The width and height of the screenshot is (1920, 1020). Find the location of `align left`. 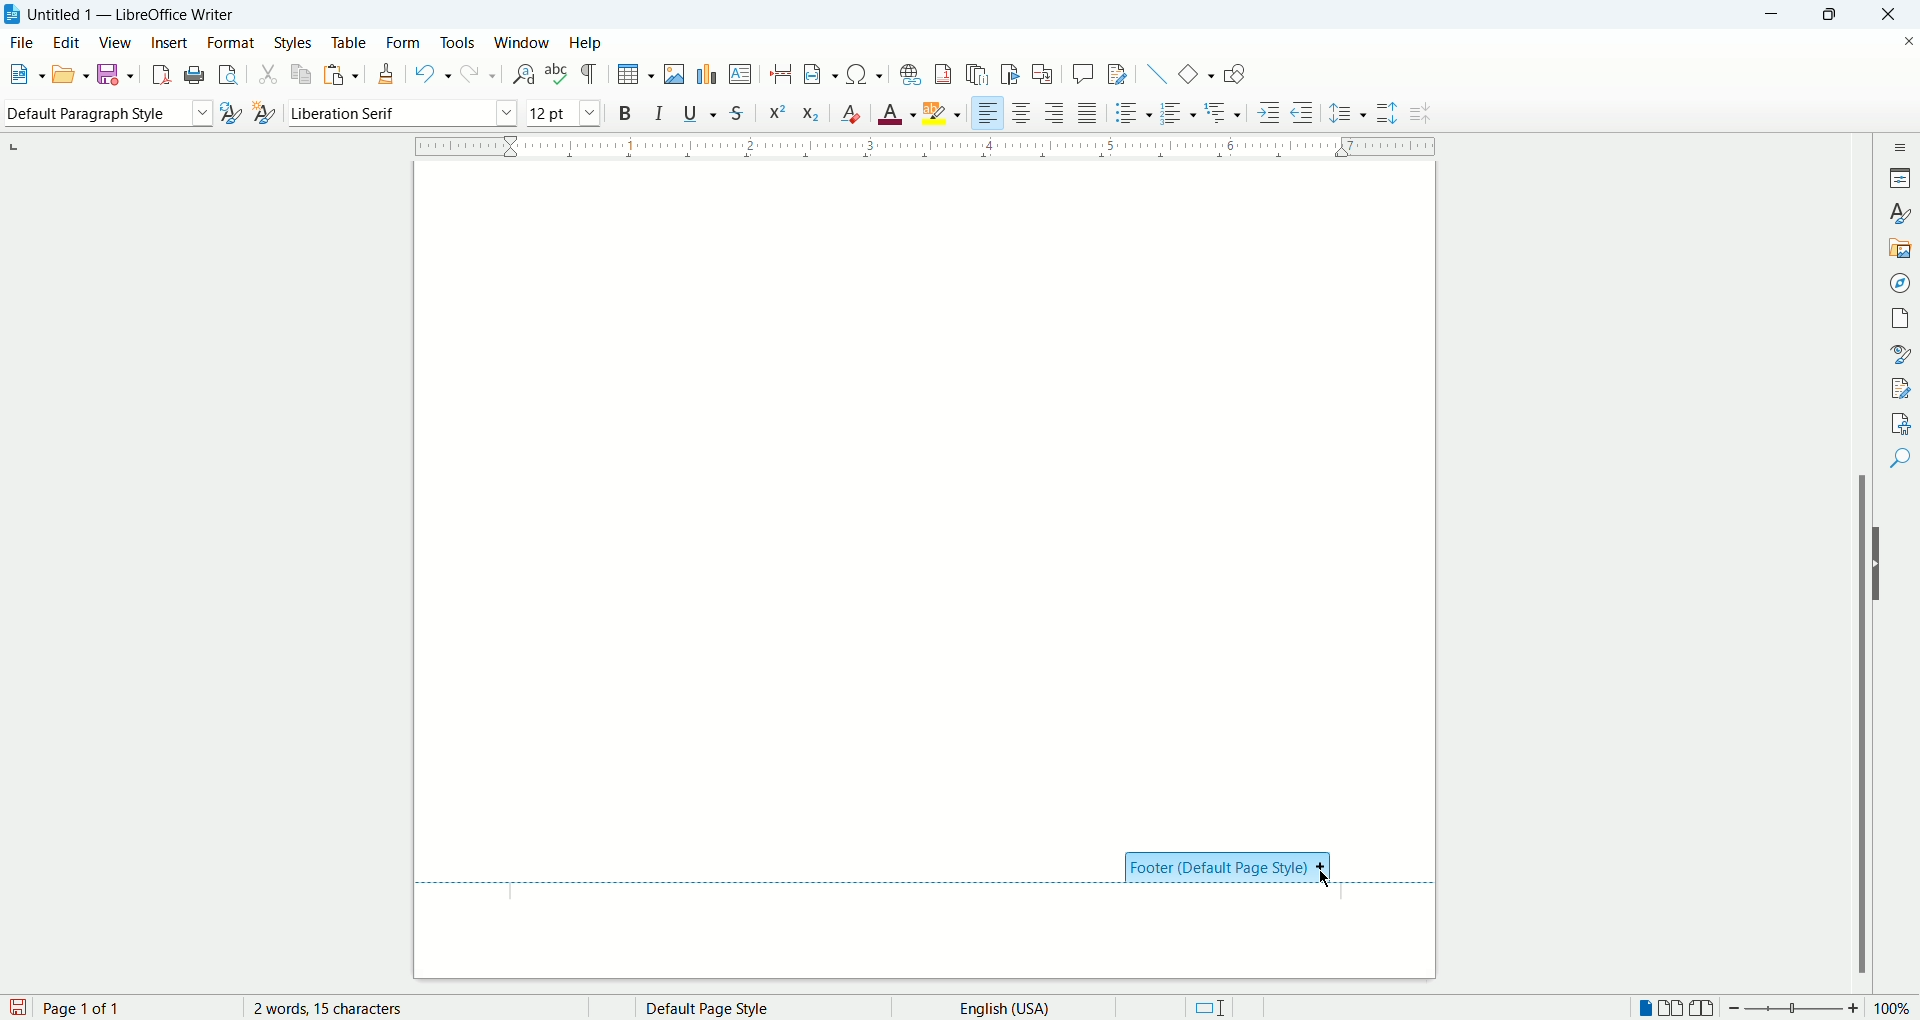

align left is located at coordinates (989, 114).